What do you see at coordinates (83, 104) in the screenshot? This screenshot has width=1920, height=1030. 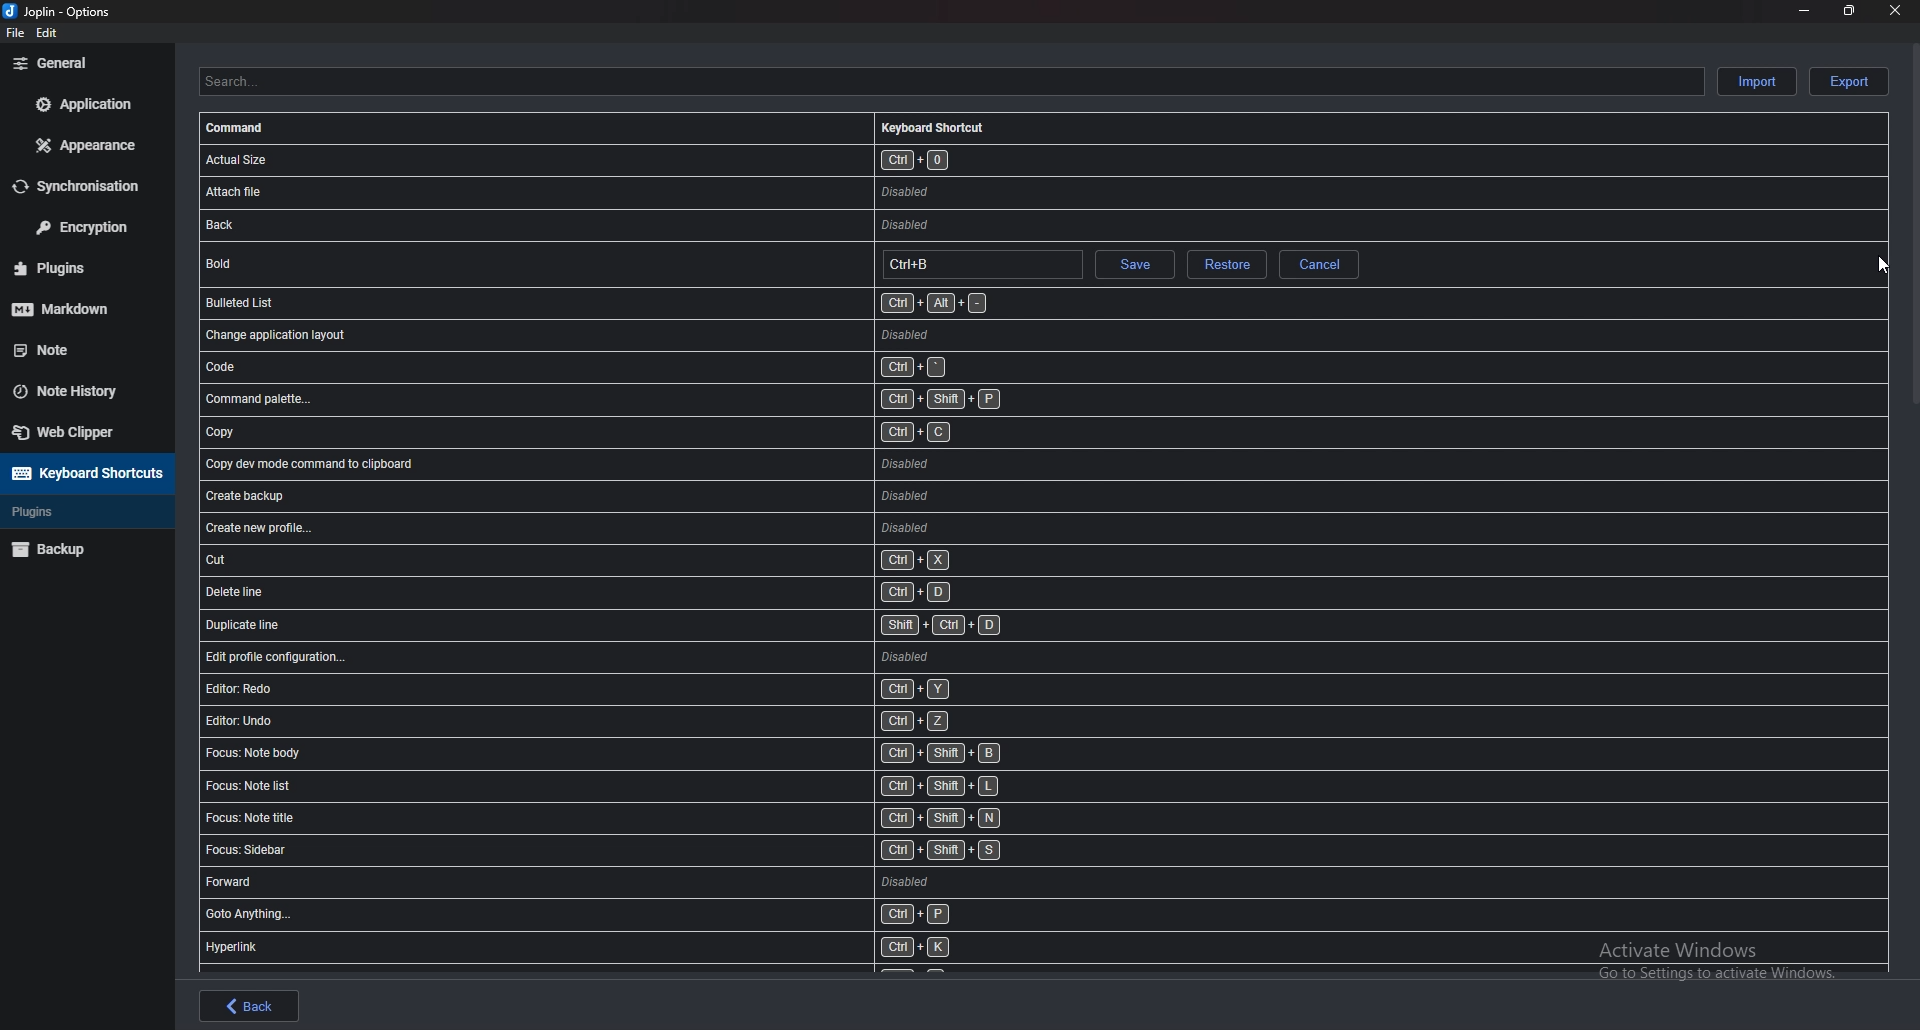 I see `Application` at bounding box center [83, 104].